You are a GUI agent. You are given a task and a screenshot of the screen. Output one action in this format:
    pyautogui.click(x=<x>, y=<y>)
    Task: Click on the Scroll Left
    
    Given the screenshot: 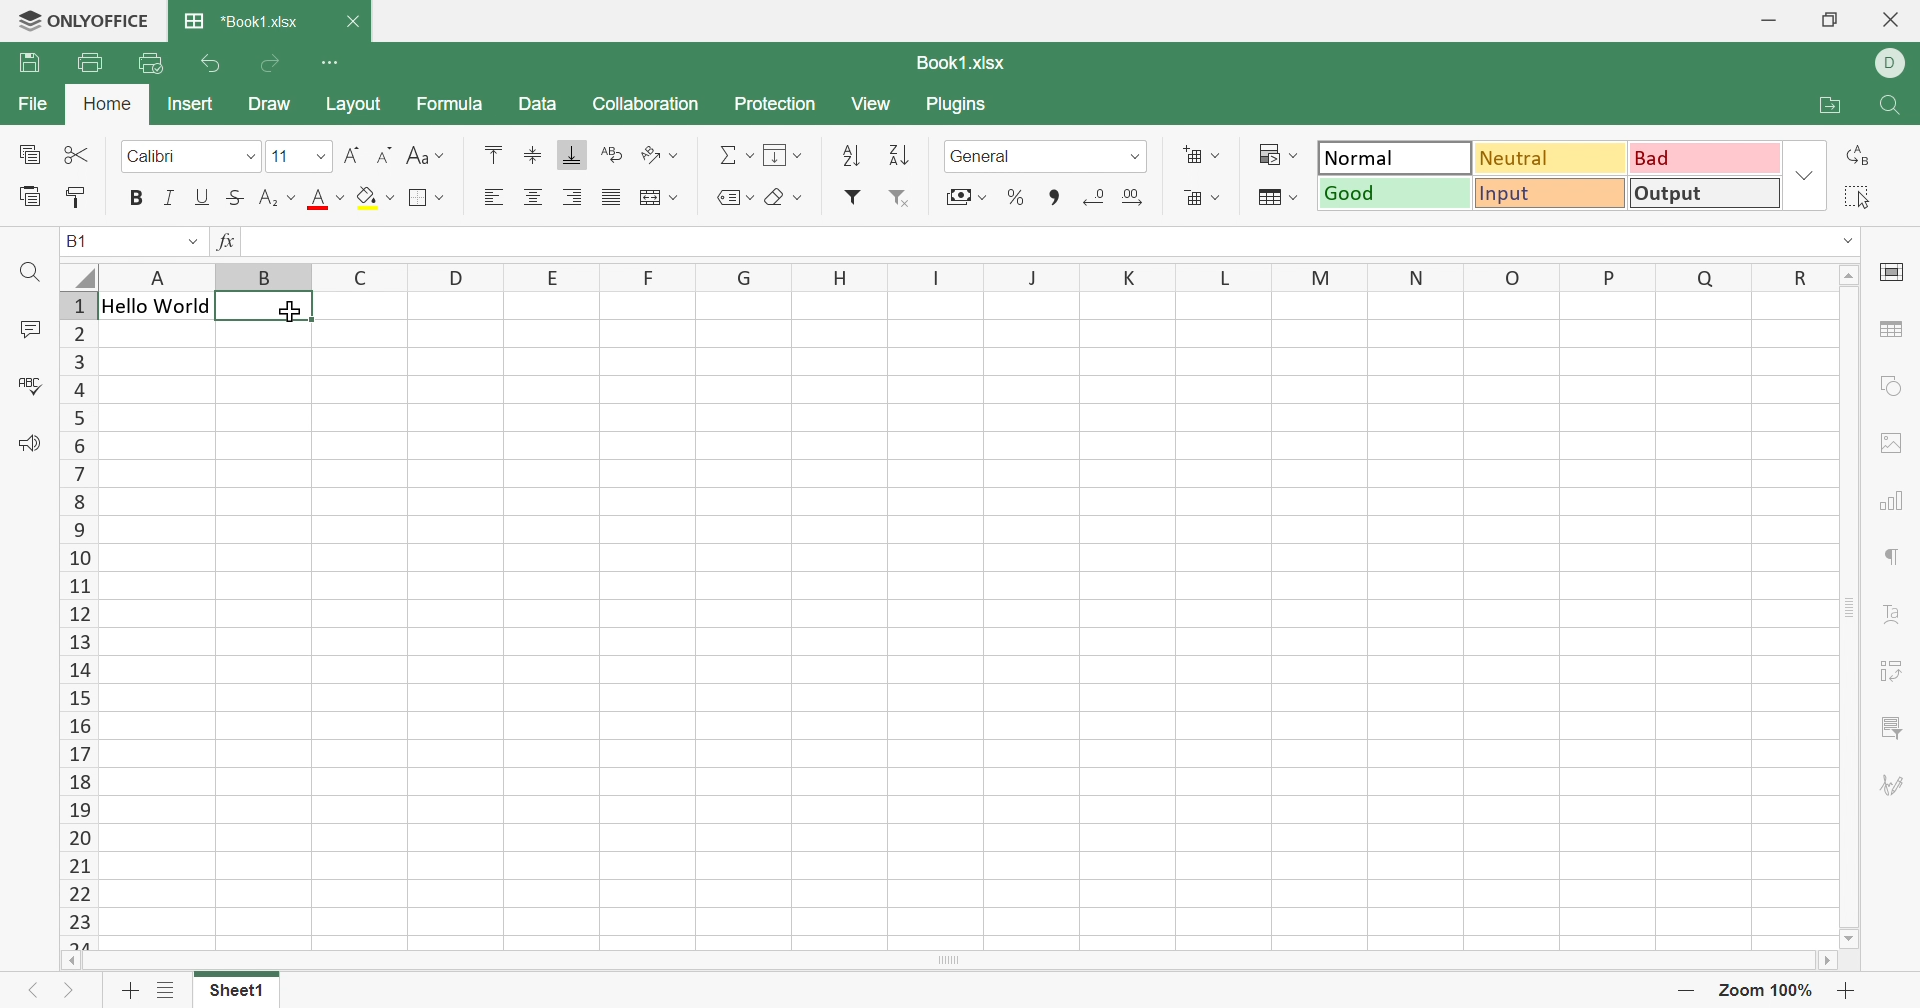 What is the action you would take?
    pyautogui.click(x=75, y=960)
    